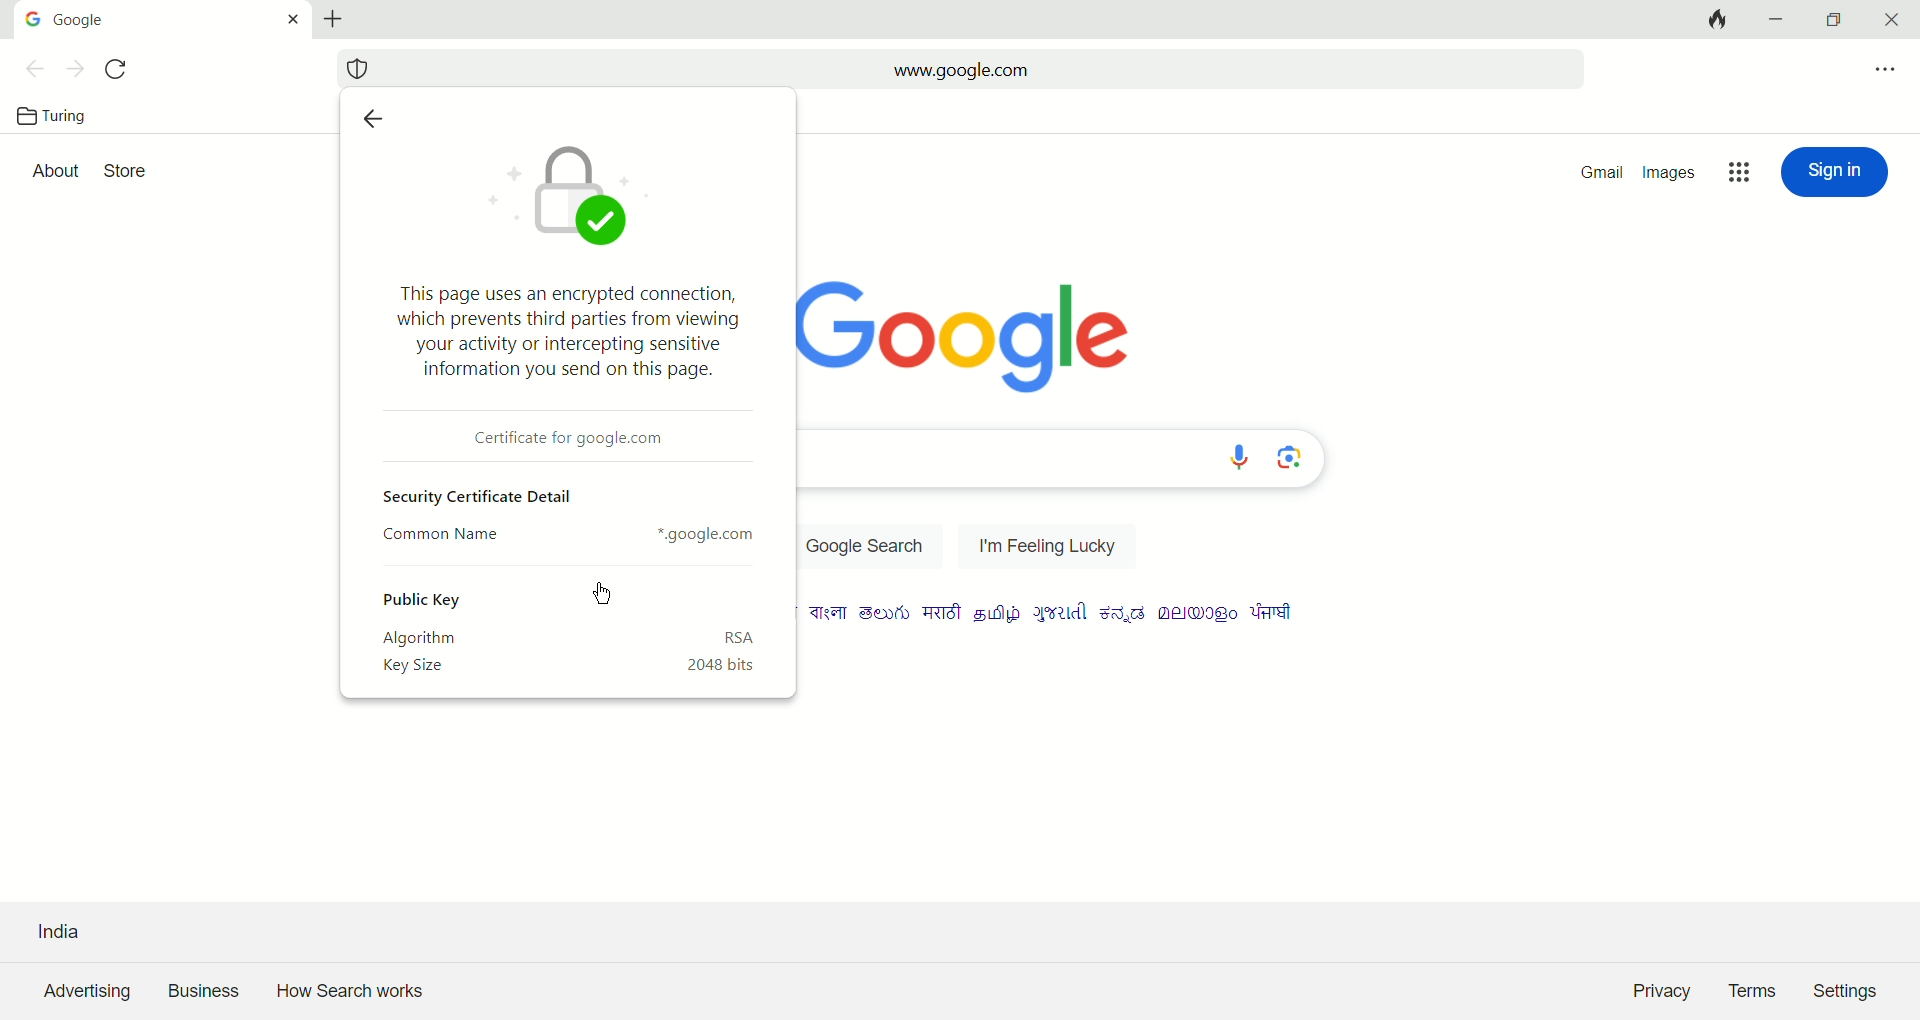 The height and width of the screenshot is (1020, 1920). I want to click on Google Search, so click(870, 546).